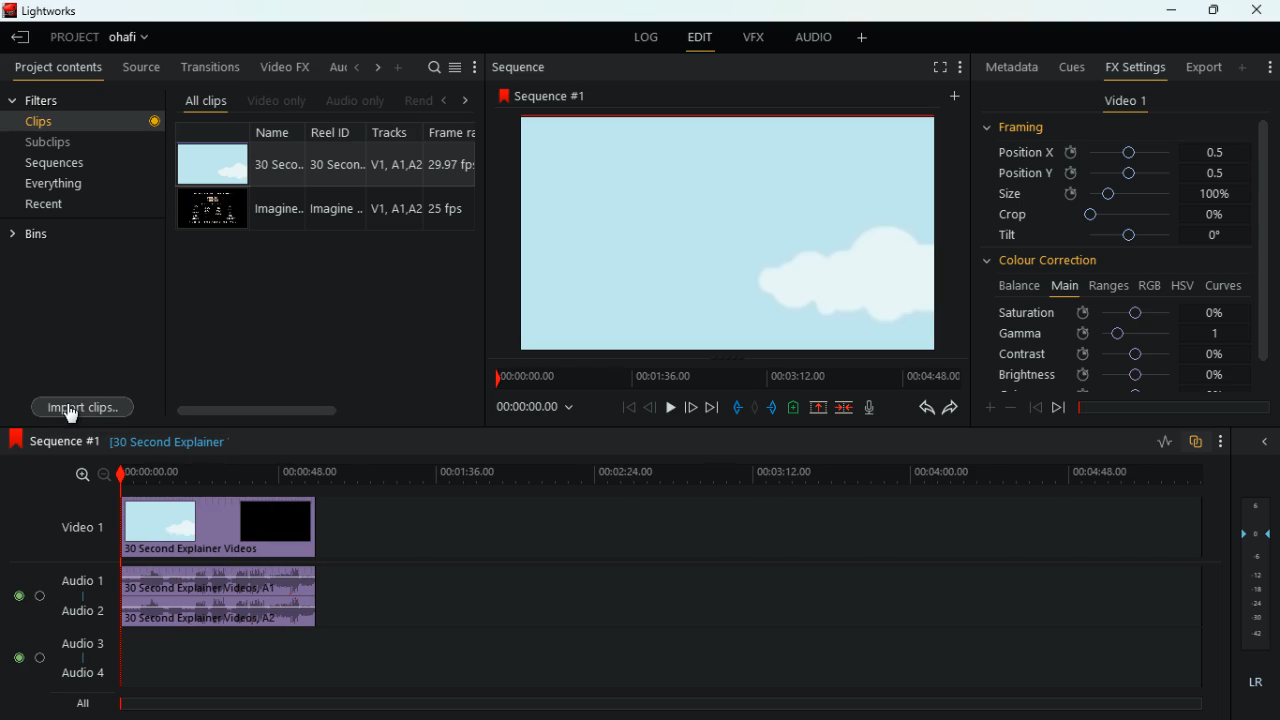 This screenshot has width=1280, height=720. What do you see at coordinates (84, 526) in the screenshot?
I see `video 1` at bounding box center [84, 526].